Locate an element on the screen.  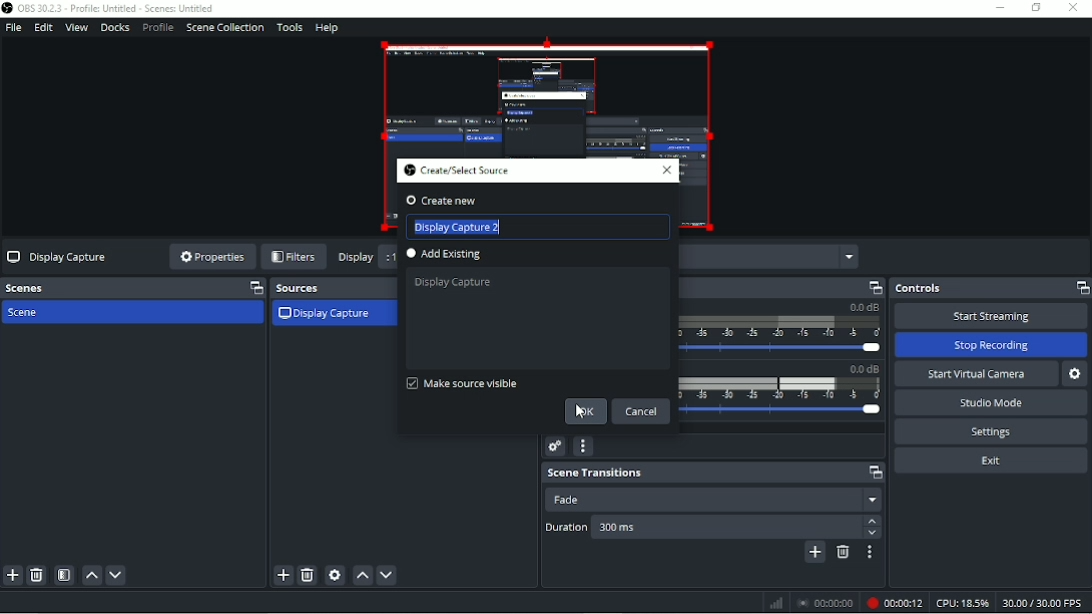
Help is located at coordinates (327, 28).